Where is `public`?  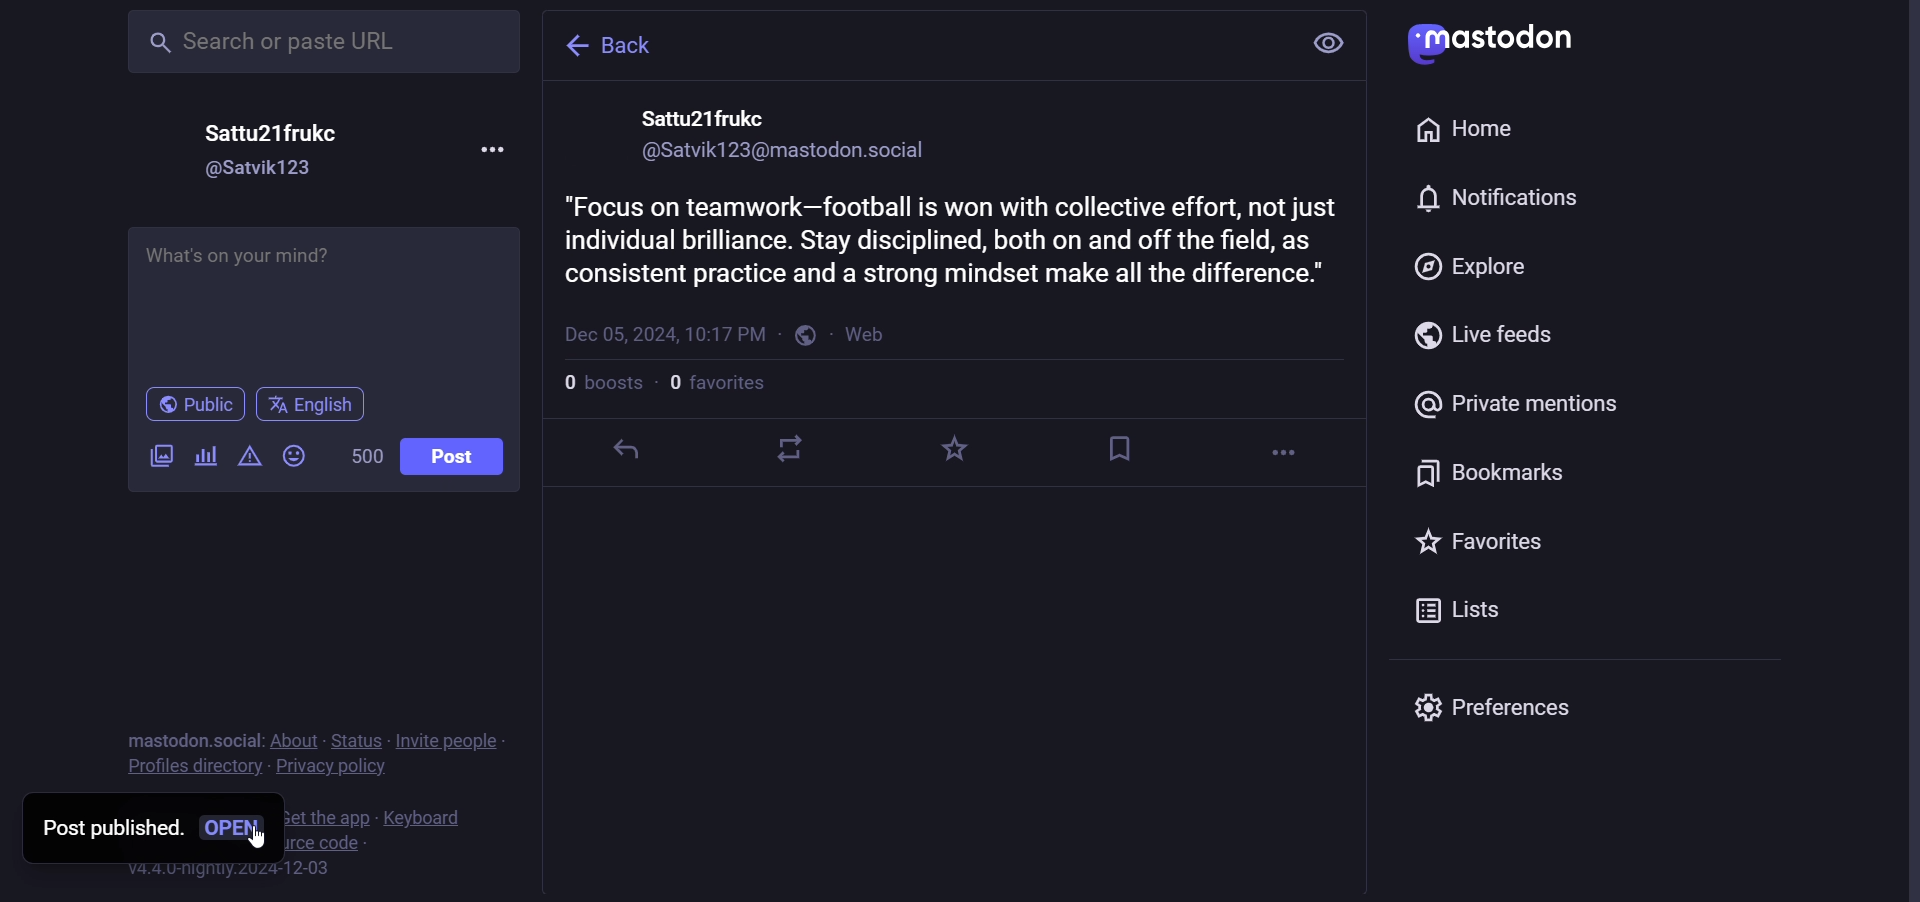 public is located at coordinates (803, 335).